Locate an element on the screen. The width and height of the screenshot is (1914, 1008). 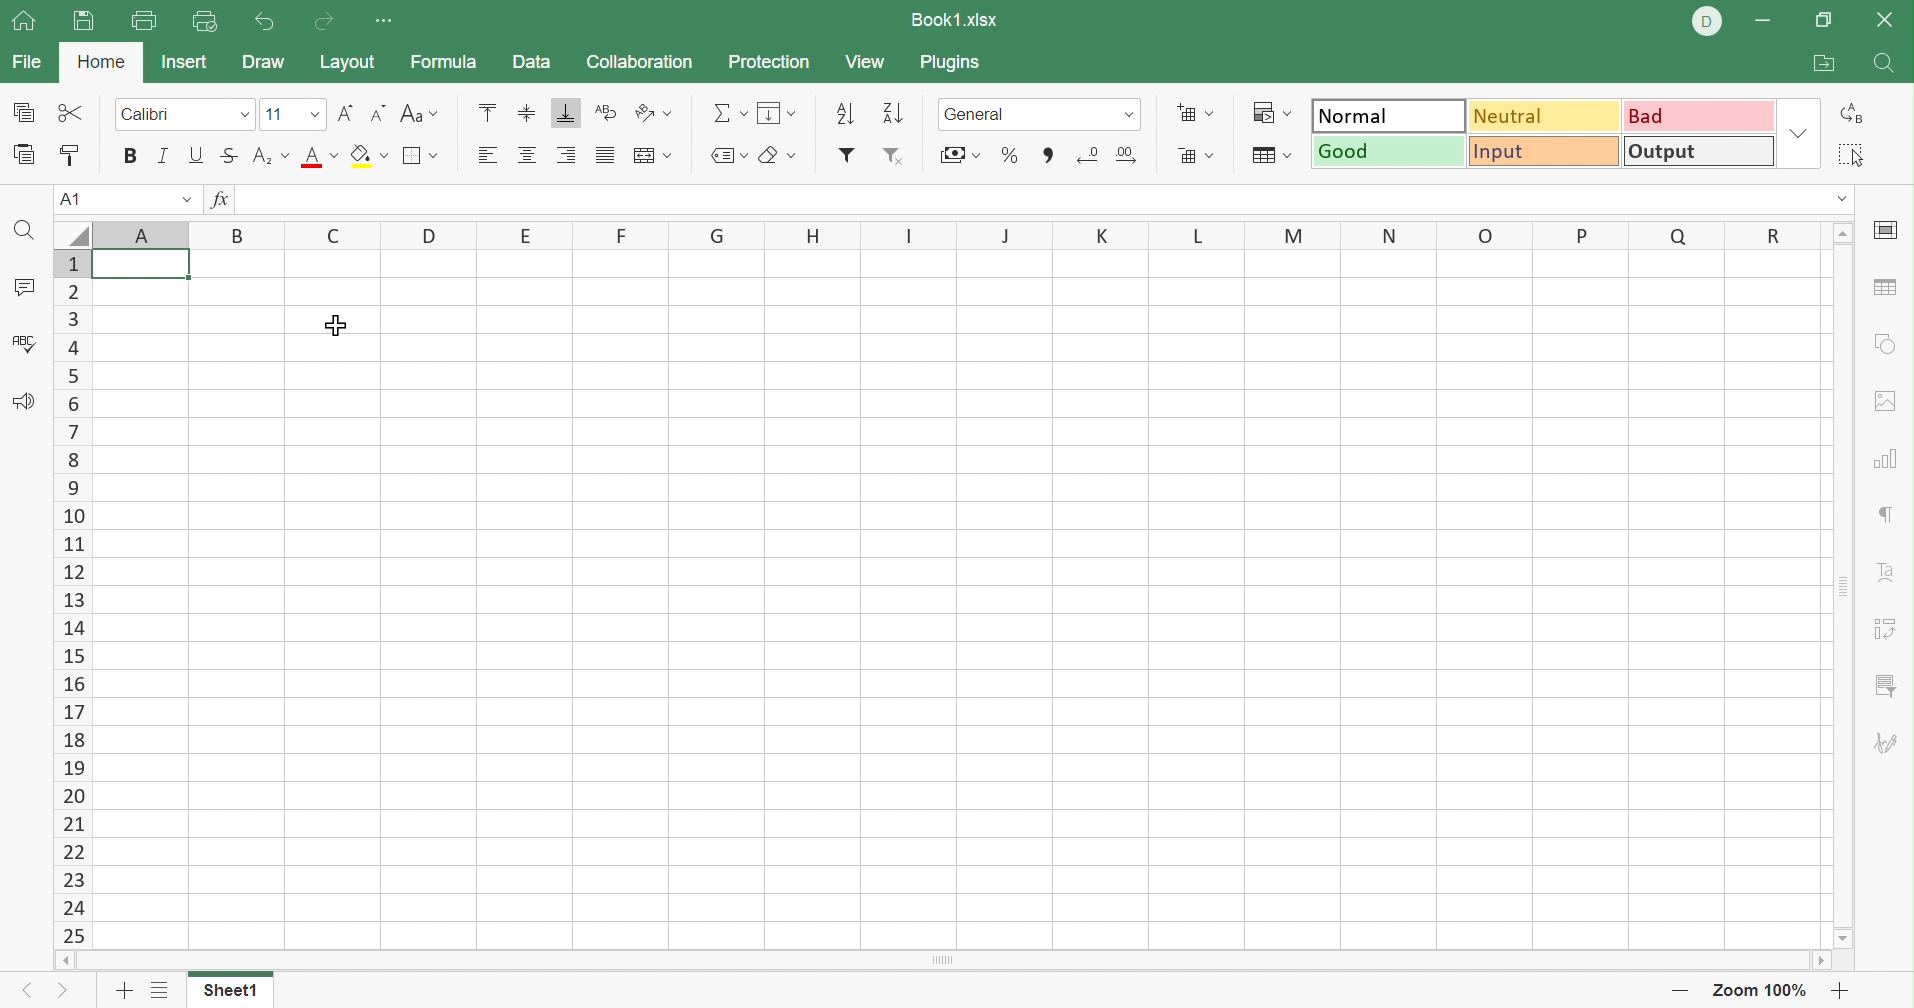
Copy style is located at coordinates (72, 154).